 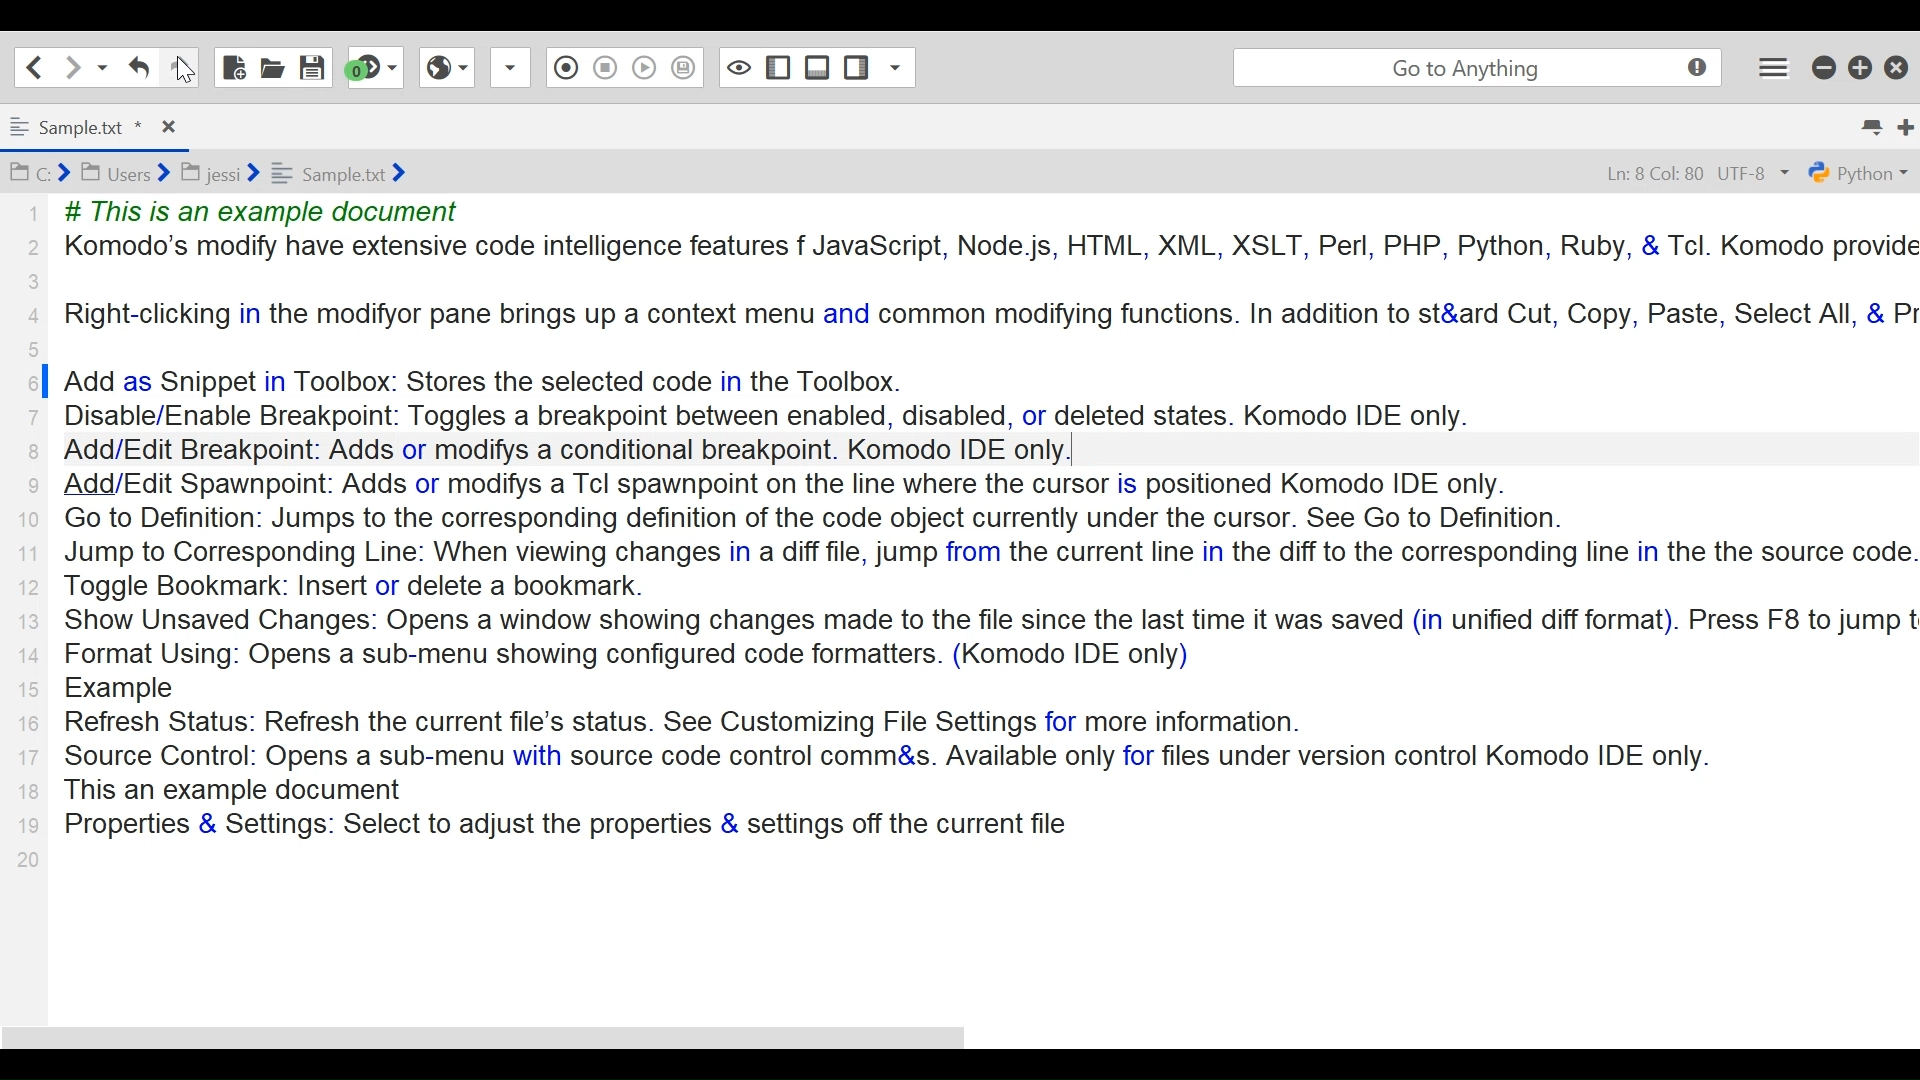 I want to click on Cursor, so click(x=185, y=69).